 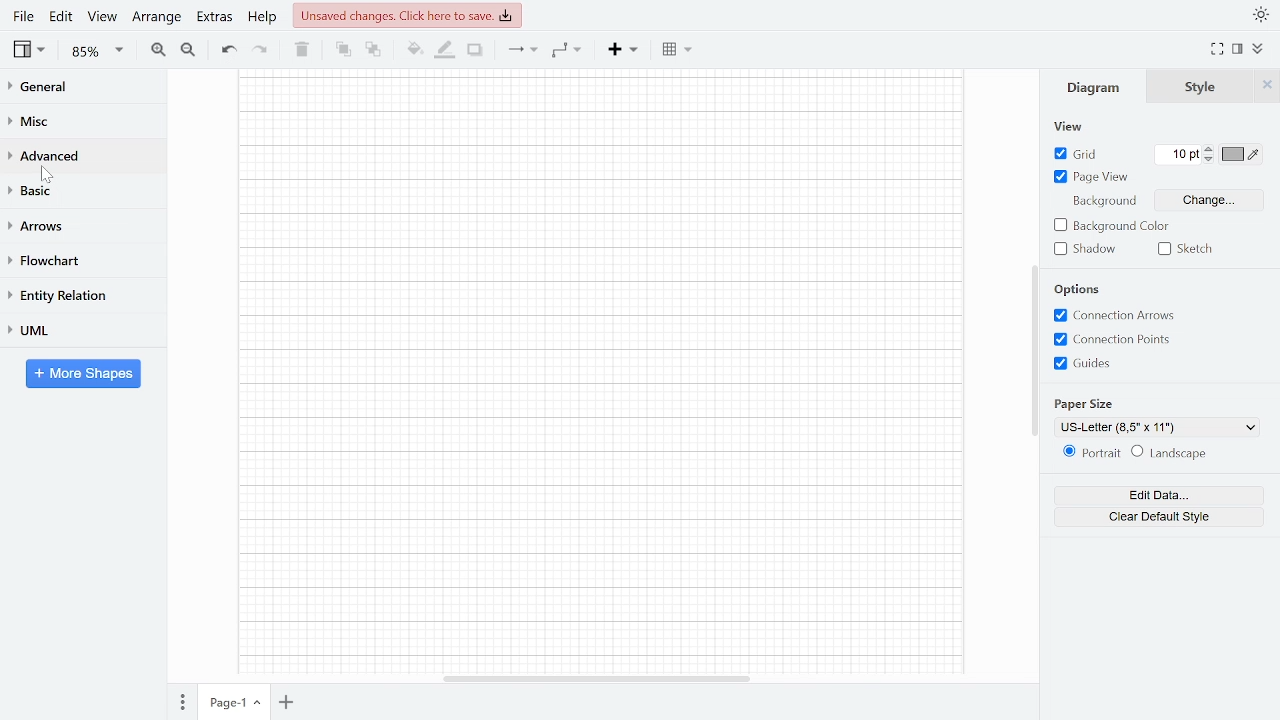 I want to click on Theme, so click(x=1259, y=15).